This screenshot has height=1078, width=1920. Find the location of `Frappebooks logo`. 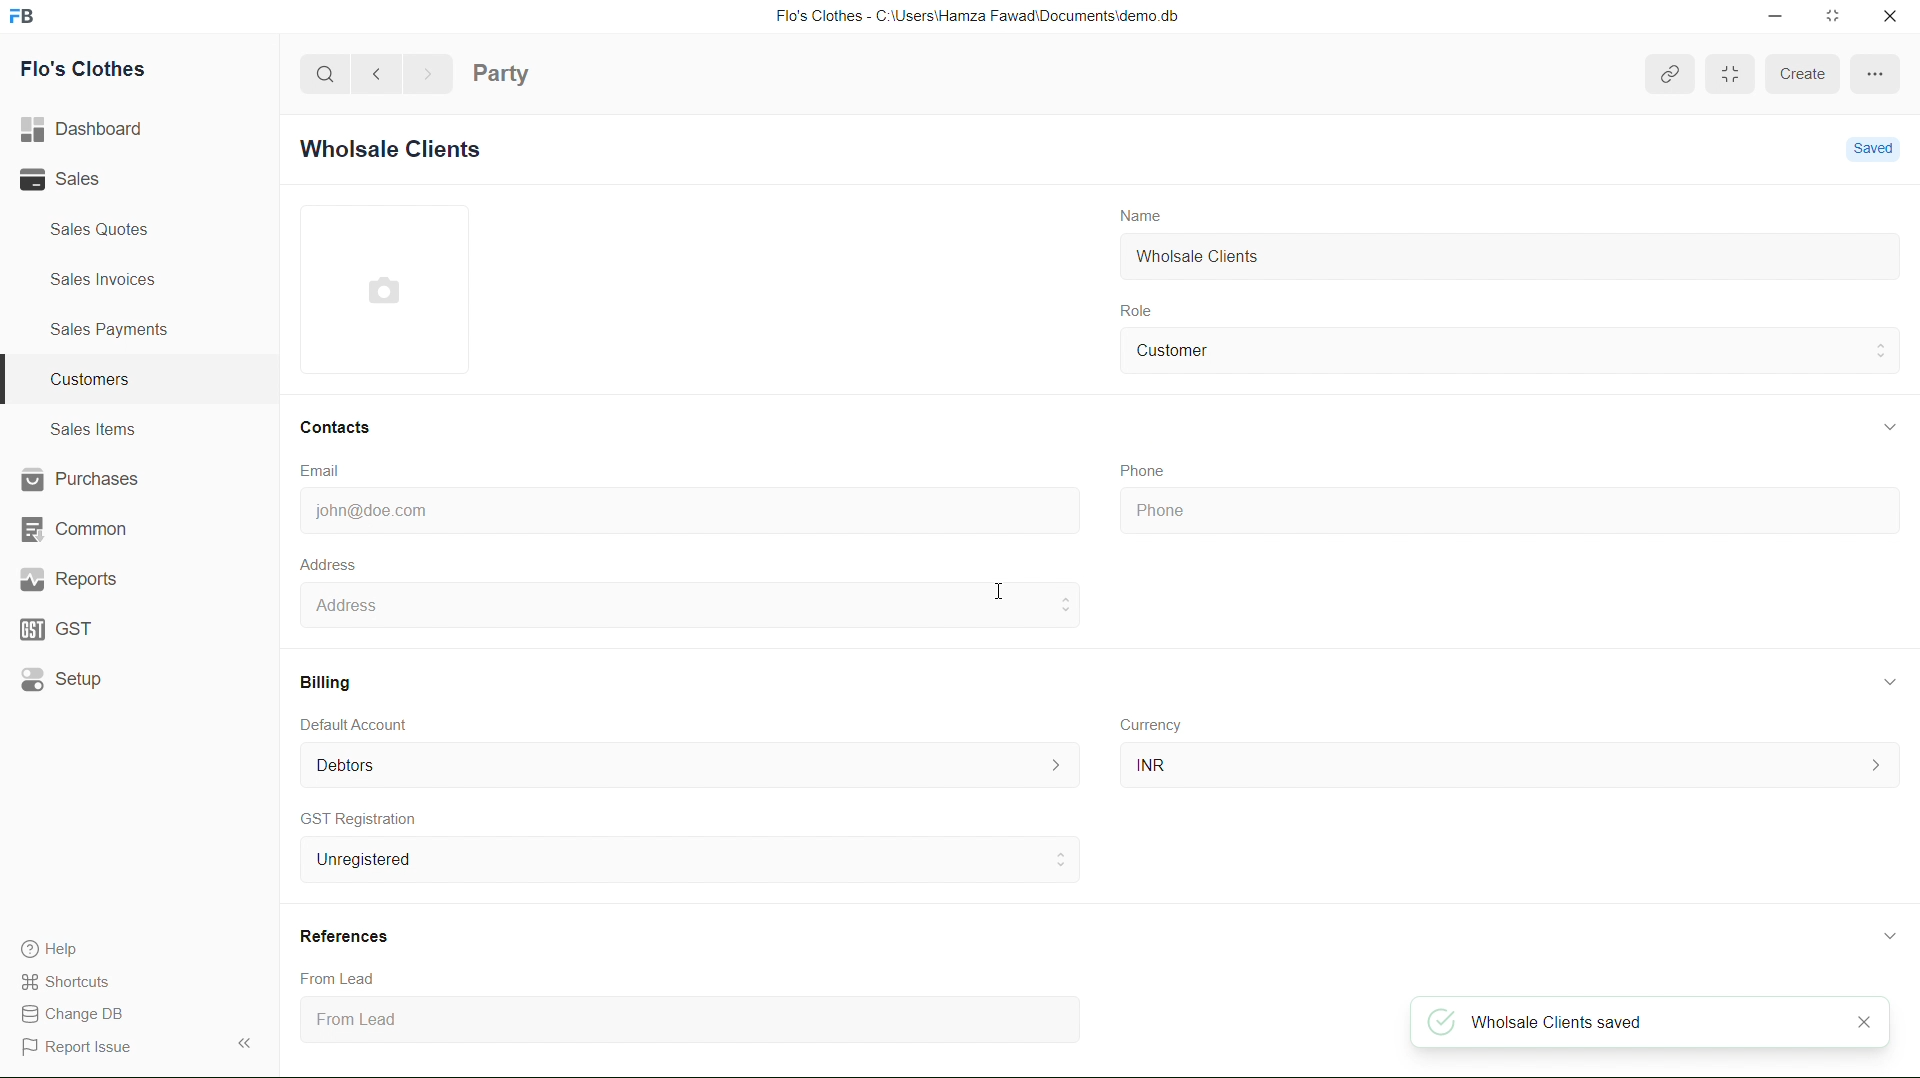

Frappebooks logo is located at coordinates (32, 18).